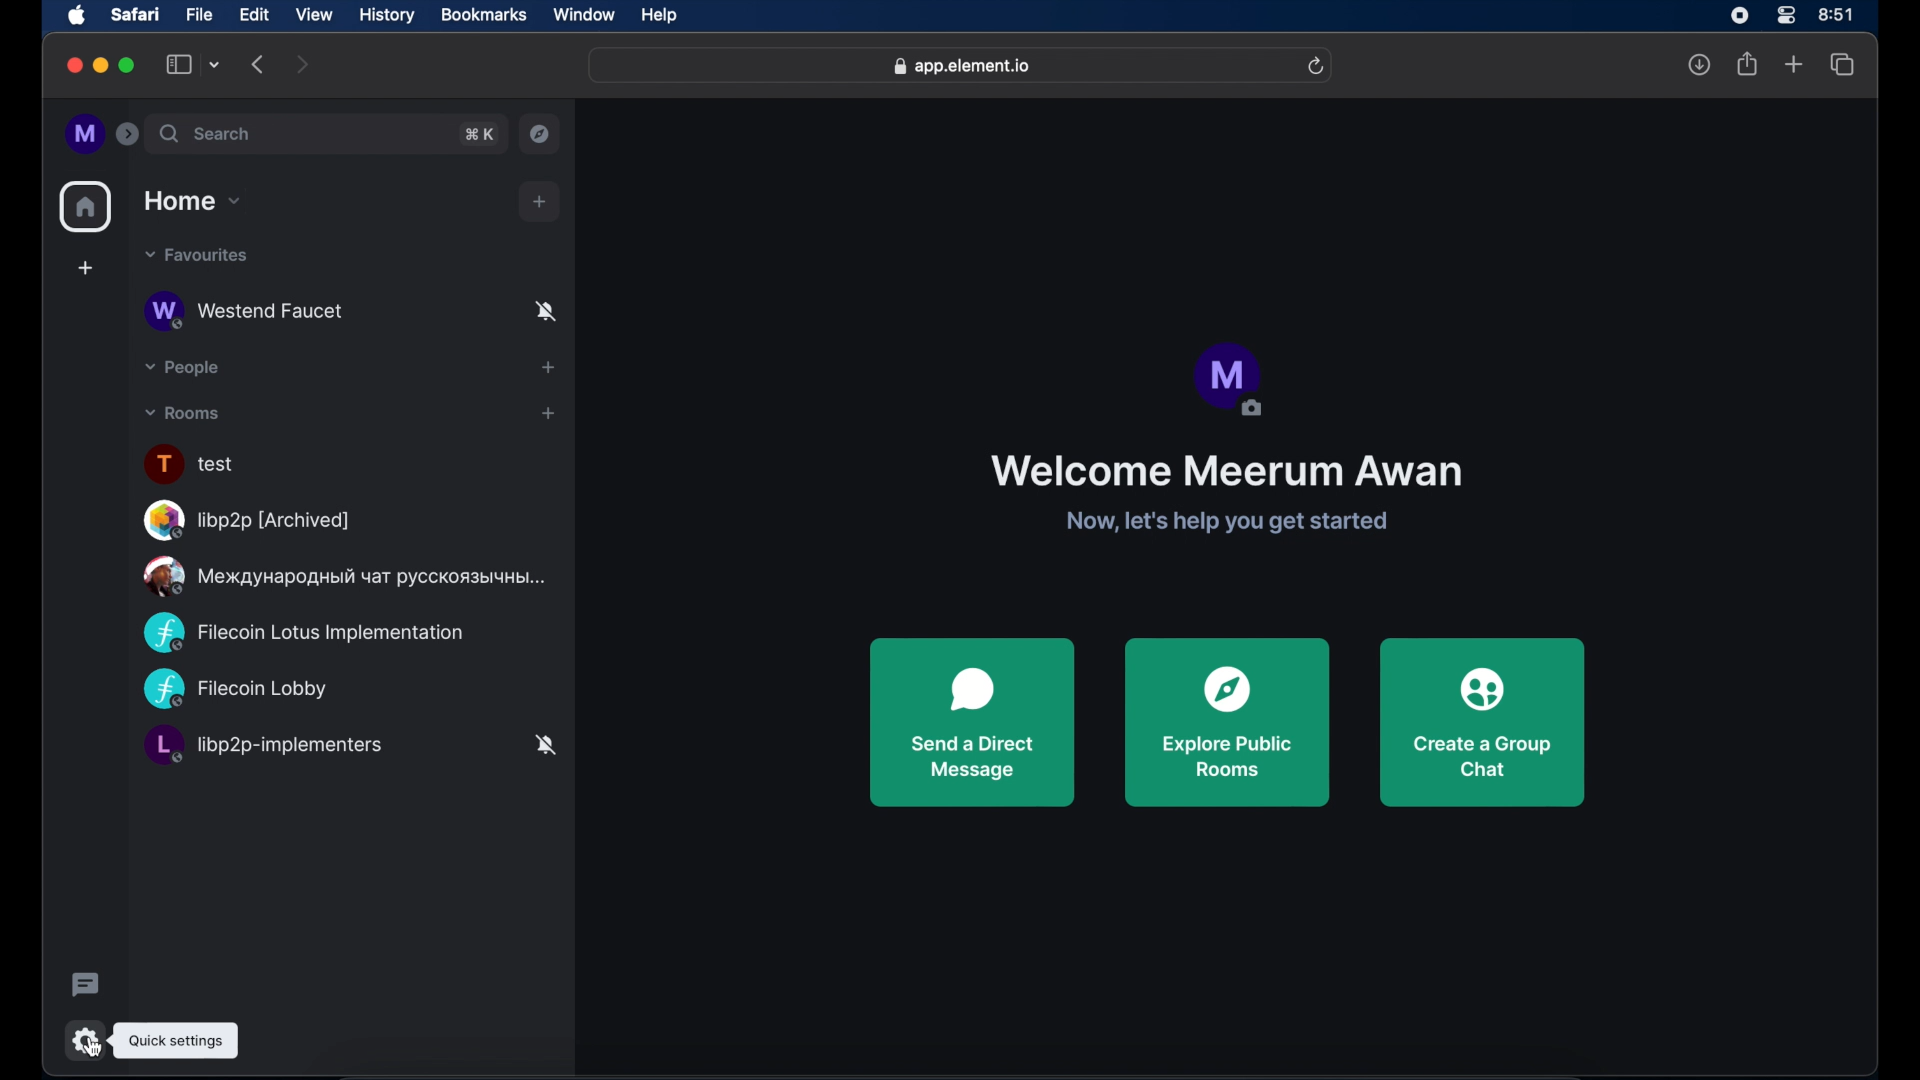 The height and width of the screenshot is (1080, 1920). I want to click on Quick settings icon box, so click(176, 1040).